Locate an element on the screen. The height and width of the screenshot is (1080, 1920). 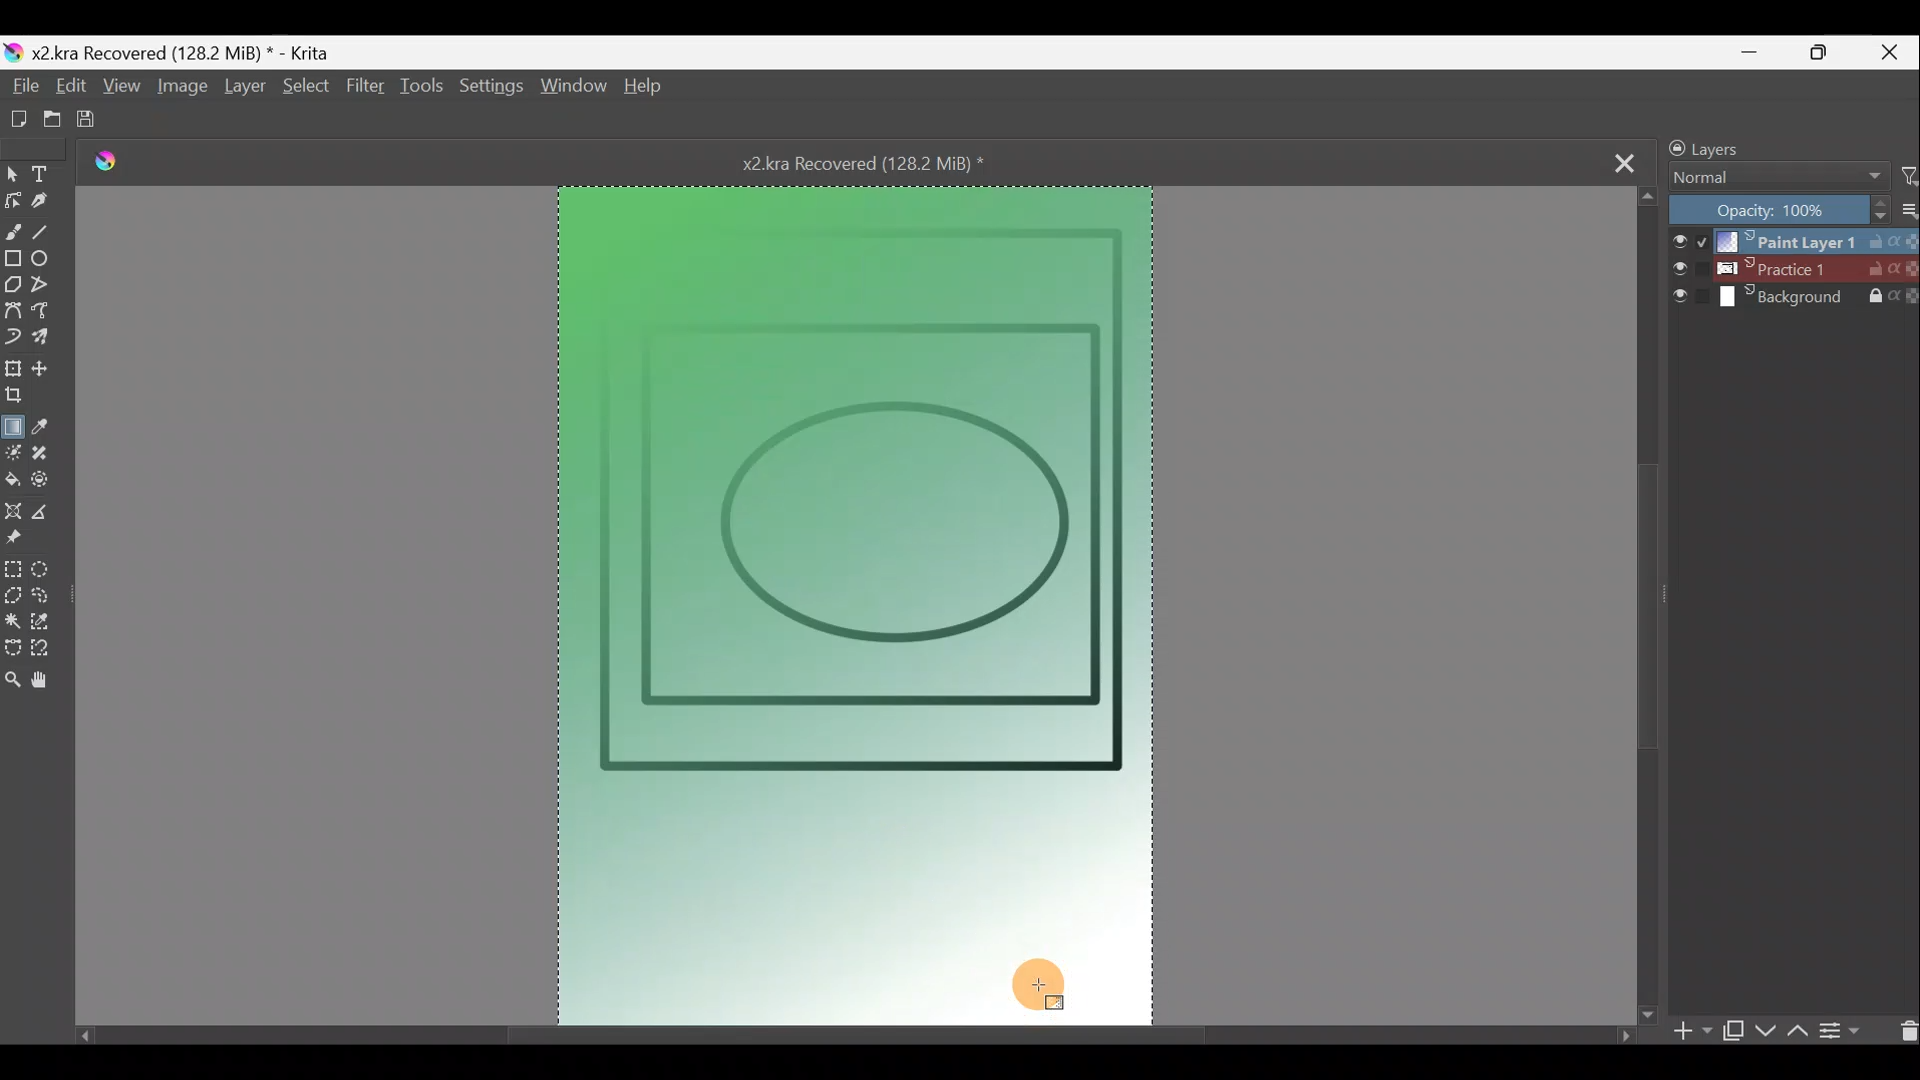
Similar colour selection tool is located at coordinates (45, 626).